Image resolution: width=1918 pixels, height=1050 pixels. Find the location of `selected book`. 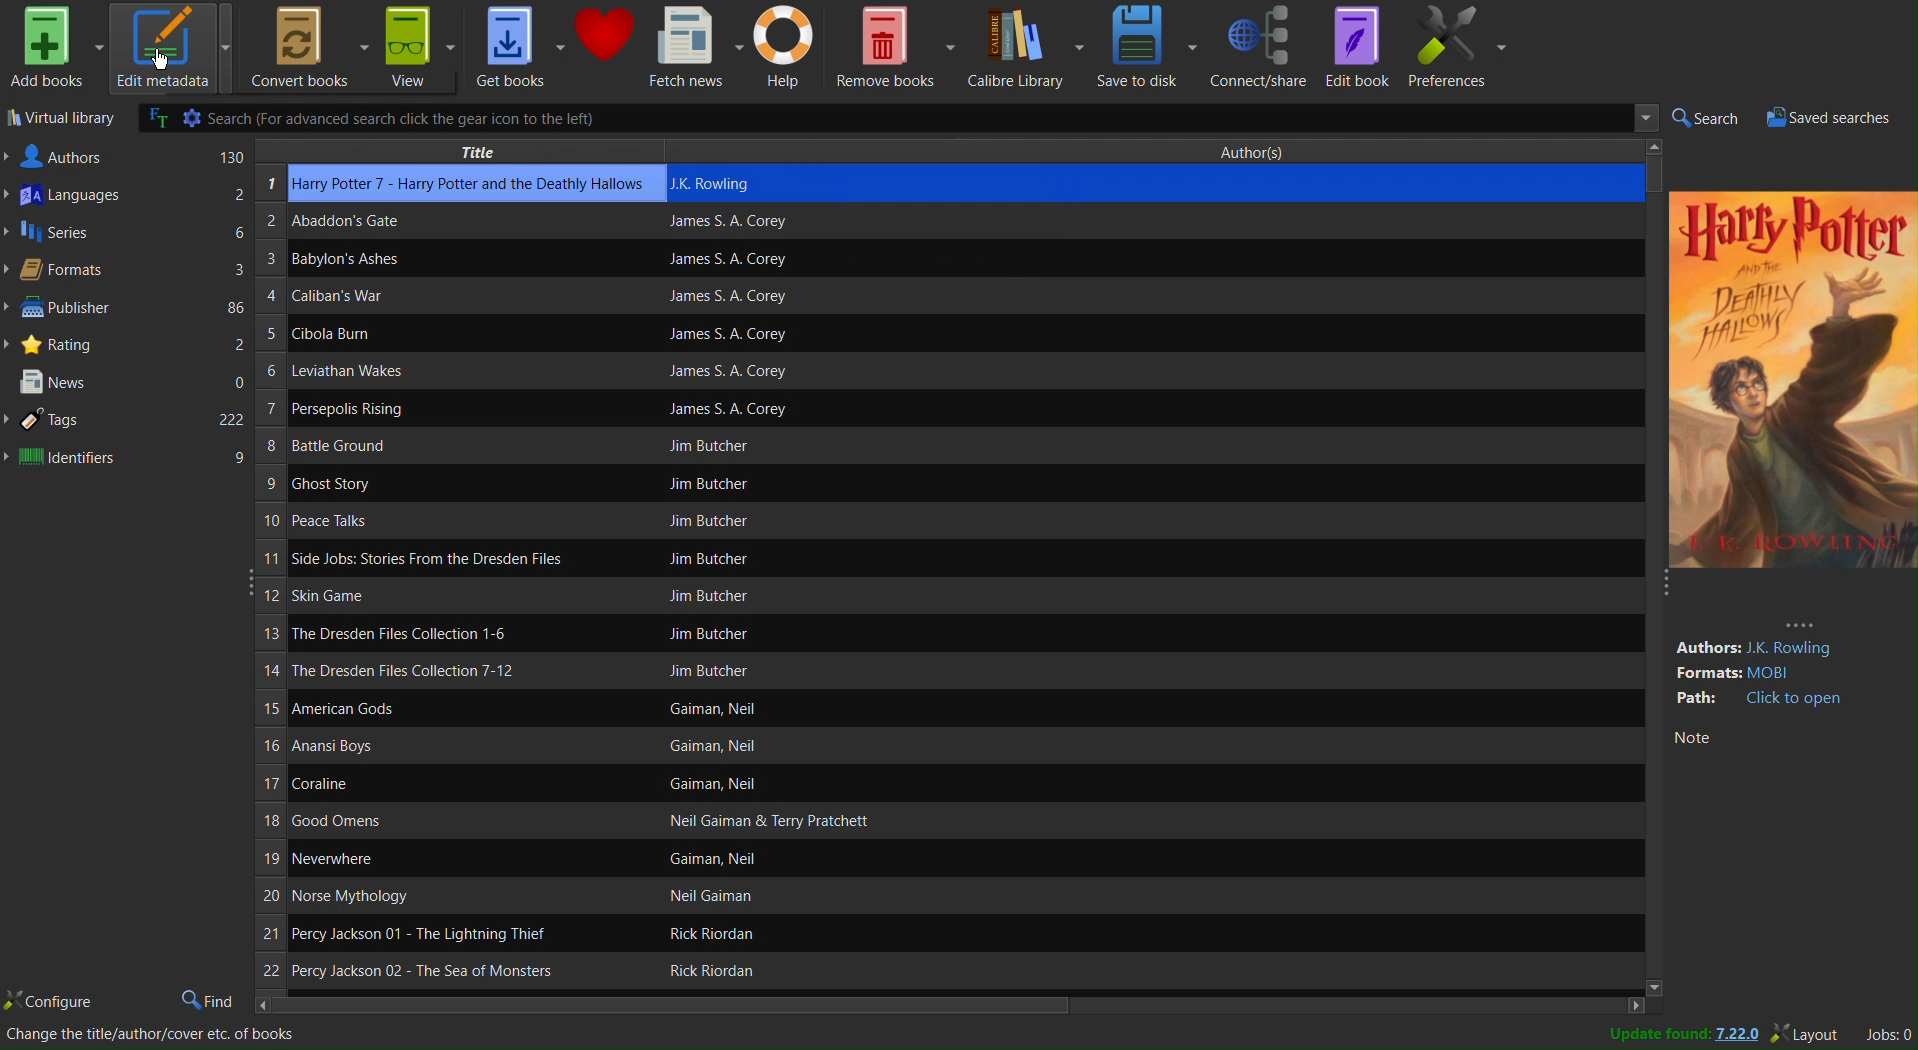

selected book is located at coordinates (476, 184).